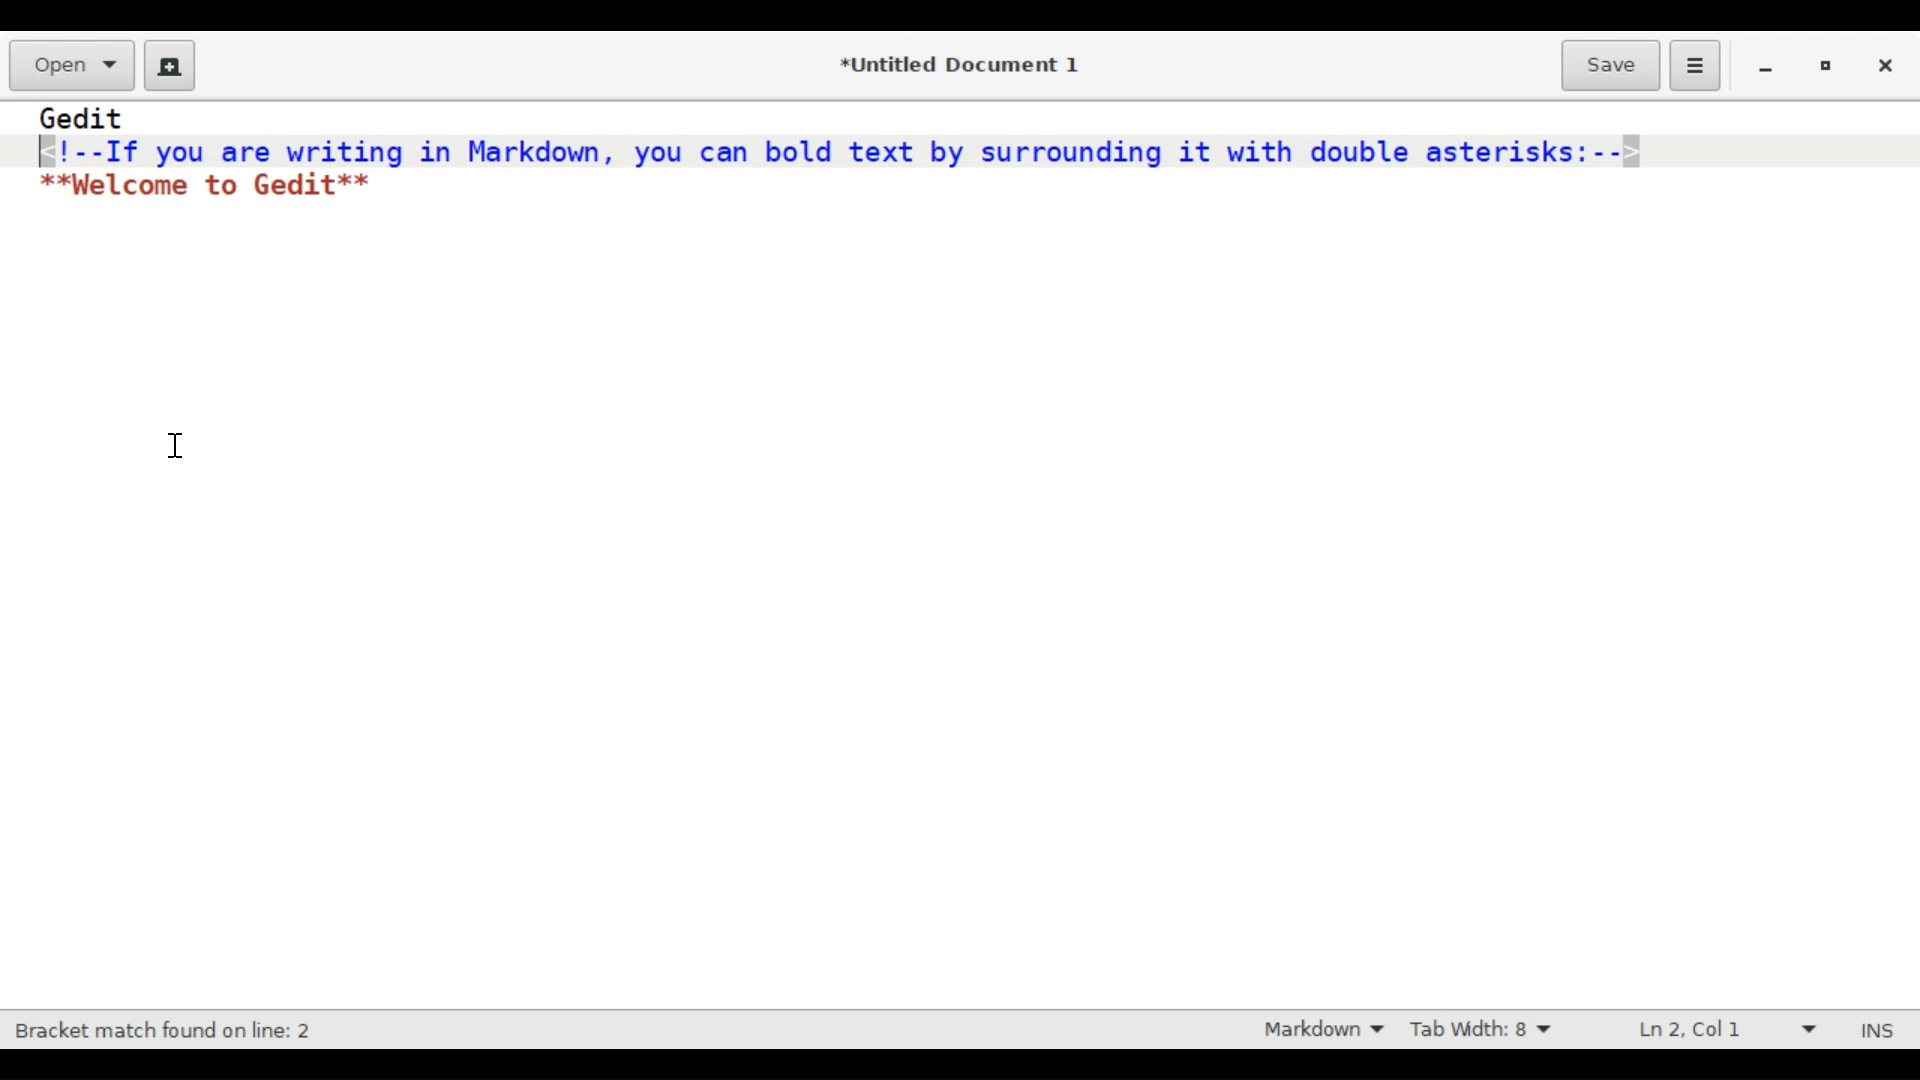 The height and width of the screenshot is (1080, 1920). I want to click on cursor, so click(176, 438).